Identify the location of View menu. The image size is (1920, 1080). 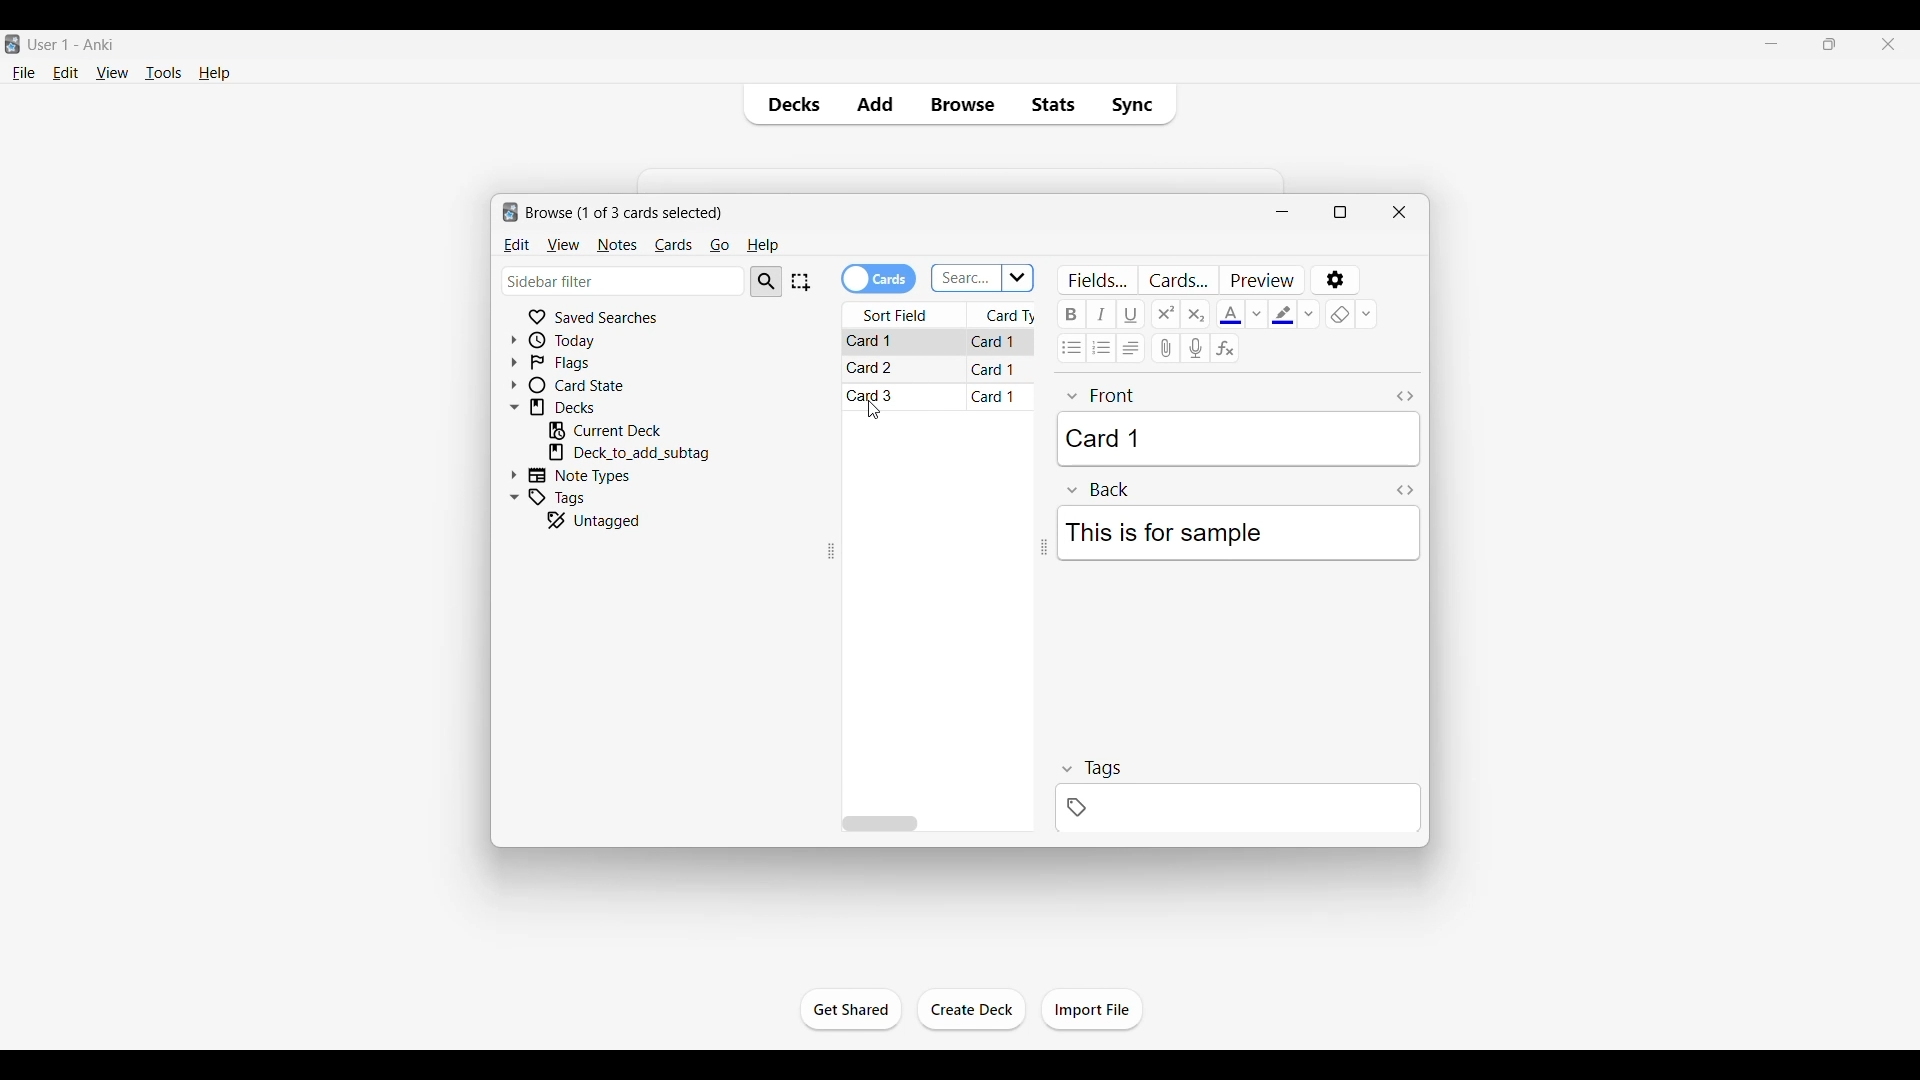
(113, 72).